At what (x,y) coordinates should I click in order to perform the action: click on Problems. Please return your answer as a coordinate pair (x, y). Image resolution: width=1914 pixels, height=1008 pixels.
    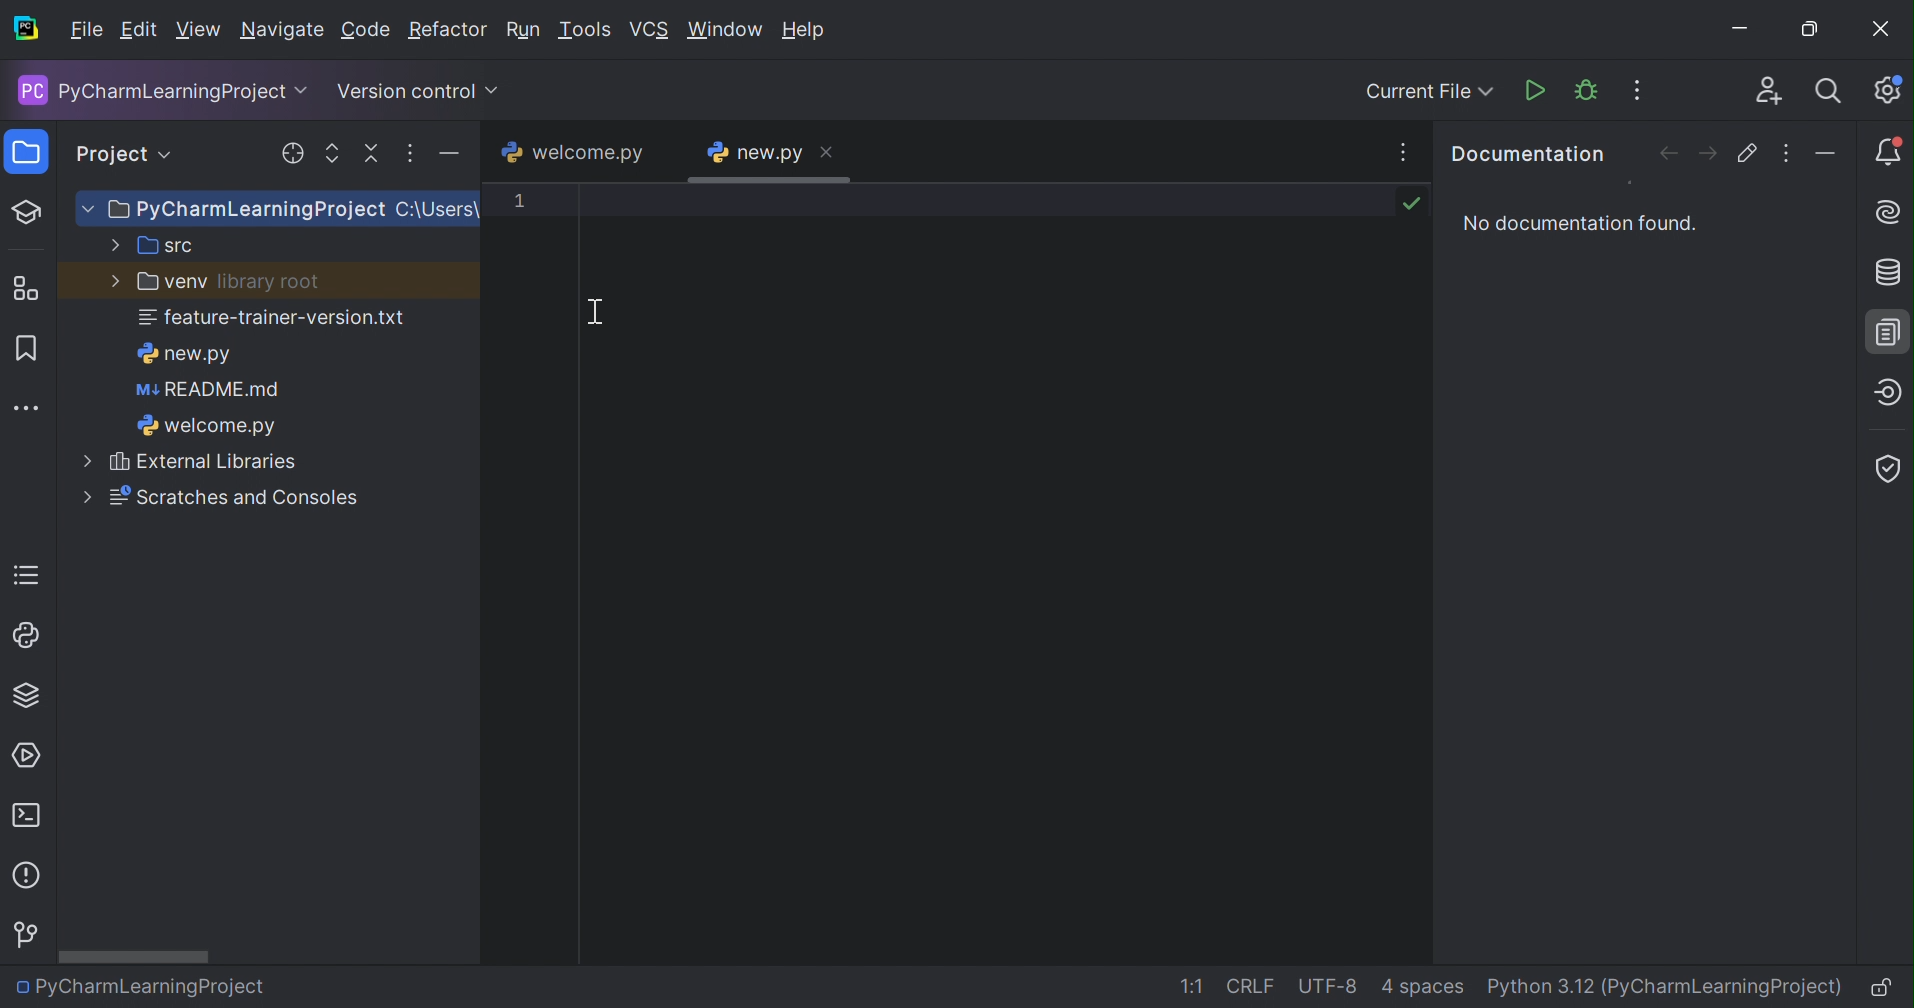
    Looking at the image, I should click on (29, 879).